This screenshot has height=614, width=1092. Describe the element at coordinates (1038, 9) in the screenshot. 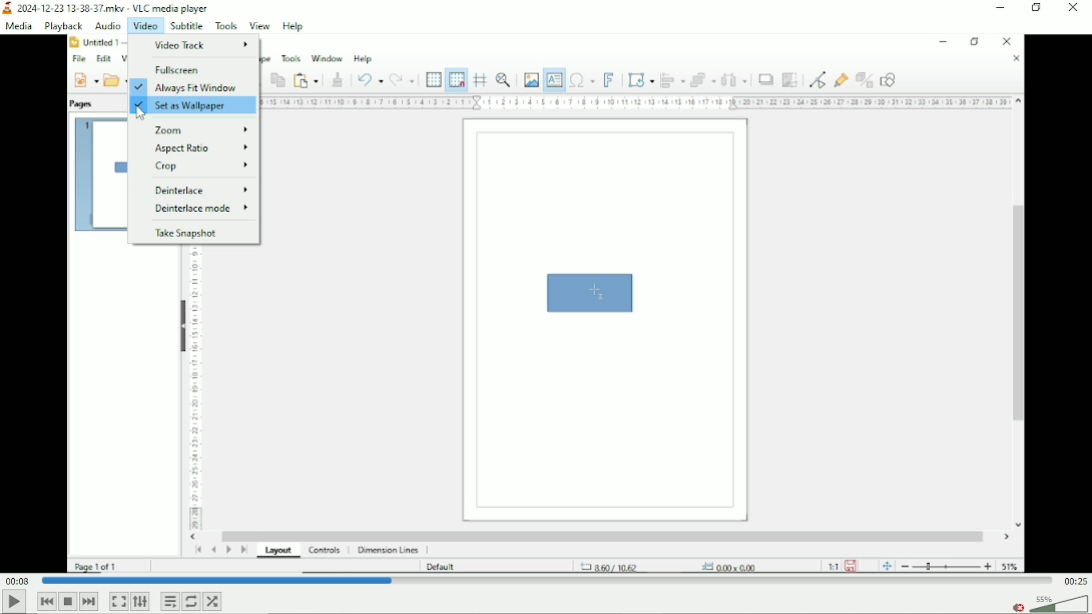

I see `Restore down` at that location.